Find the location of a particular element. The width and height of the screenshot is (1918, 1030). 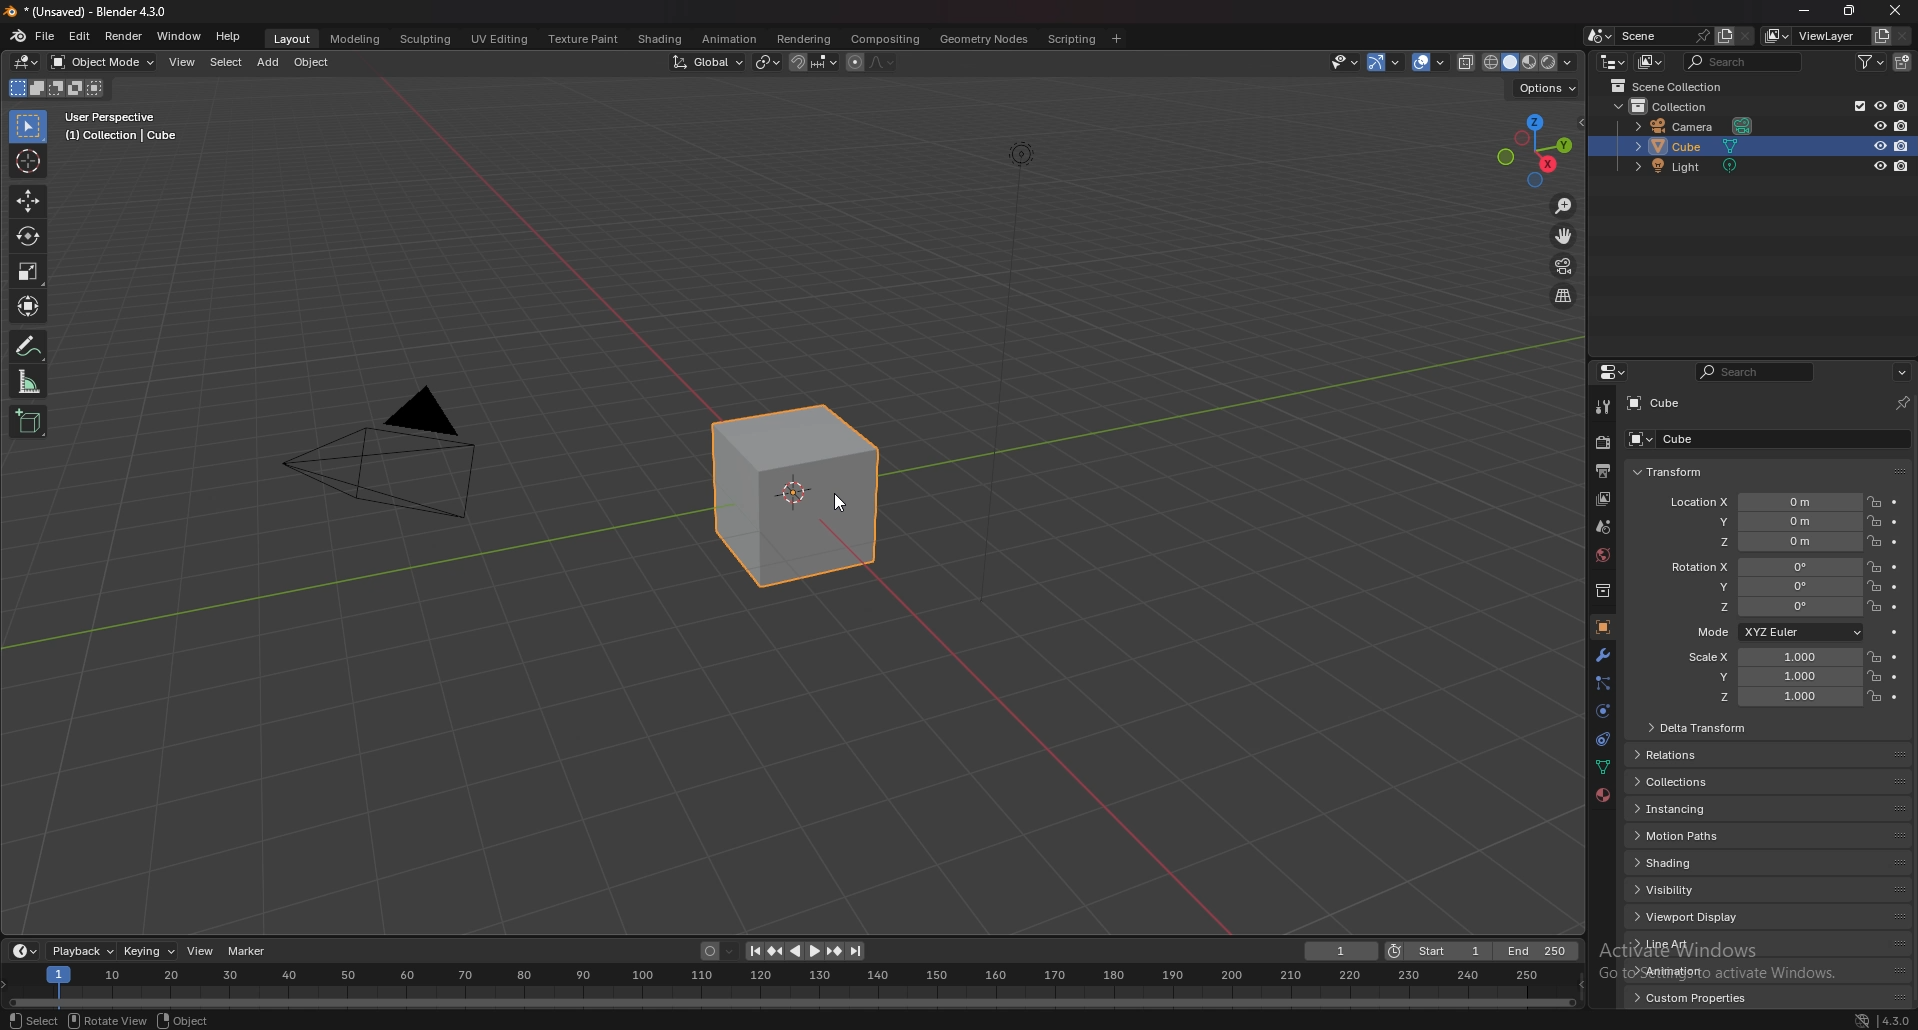

playback is located at coordinates (81, 951).